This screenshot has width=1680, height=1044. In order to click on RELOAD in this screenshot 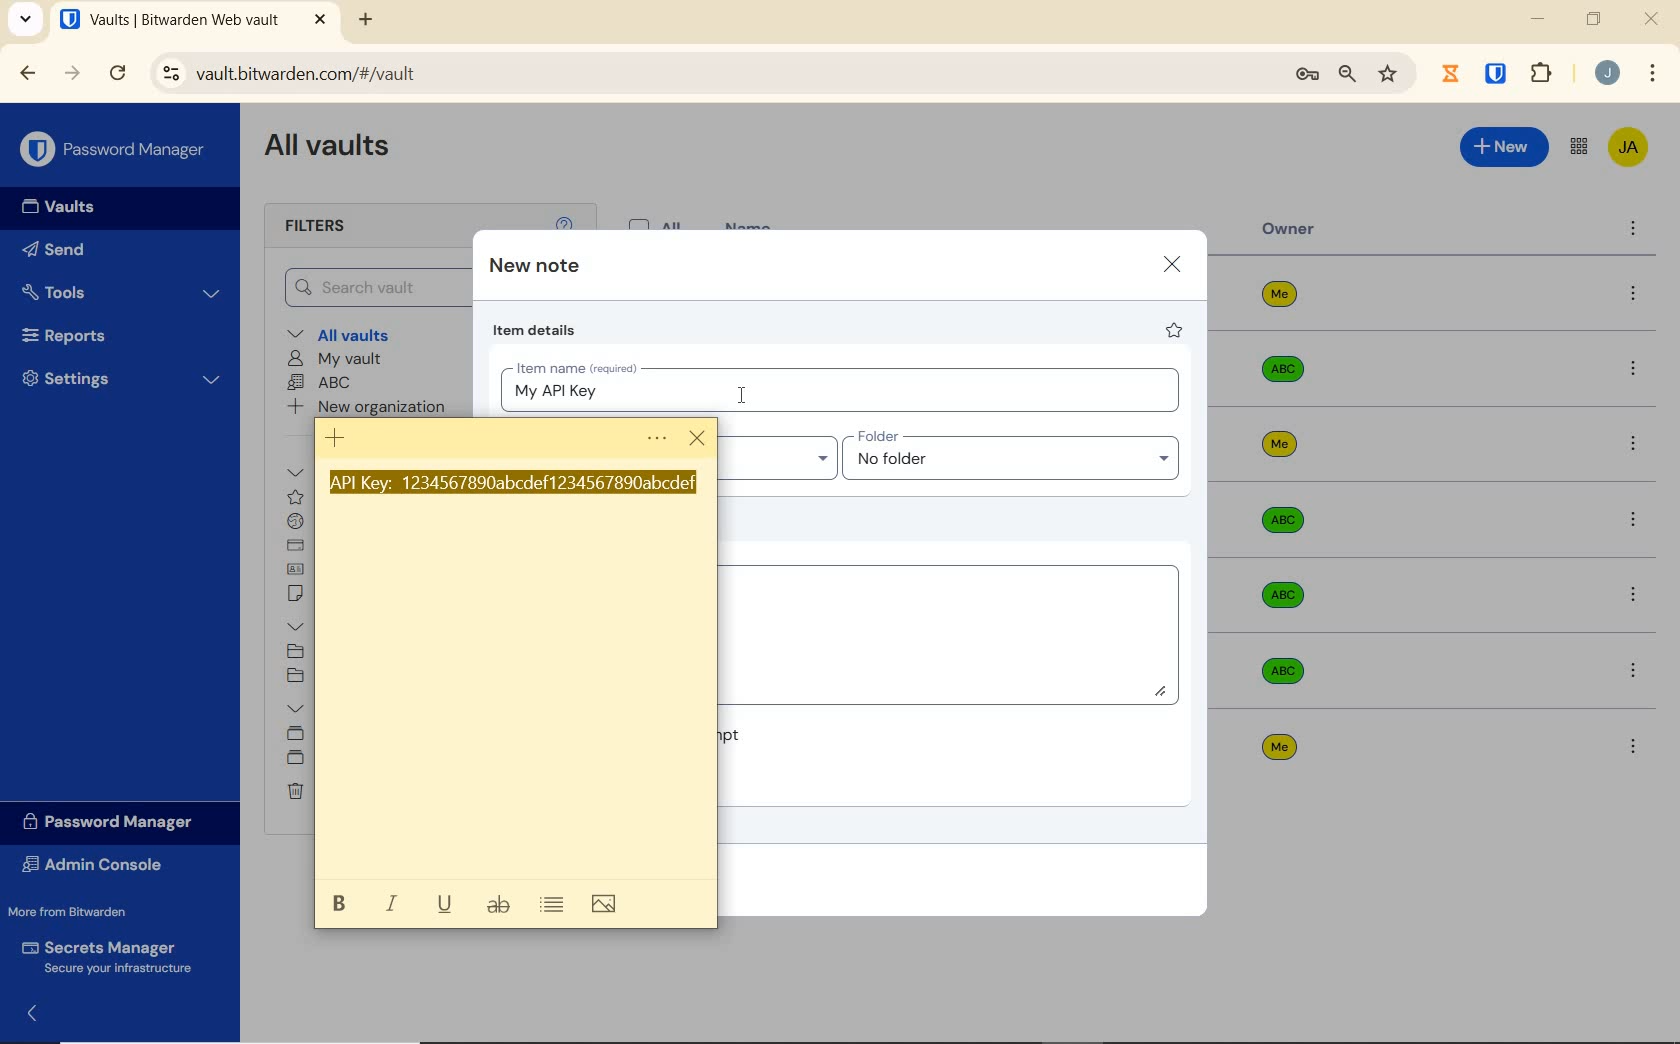, I will do `click(119, 74)`.